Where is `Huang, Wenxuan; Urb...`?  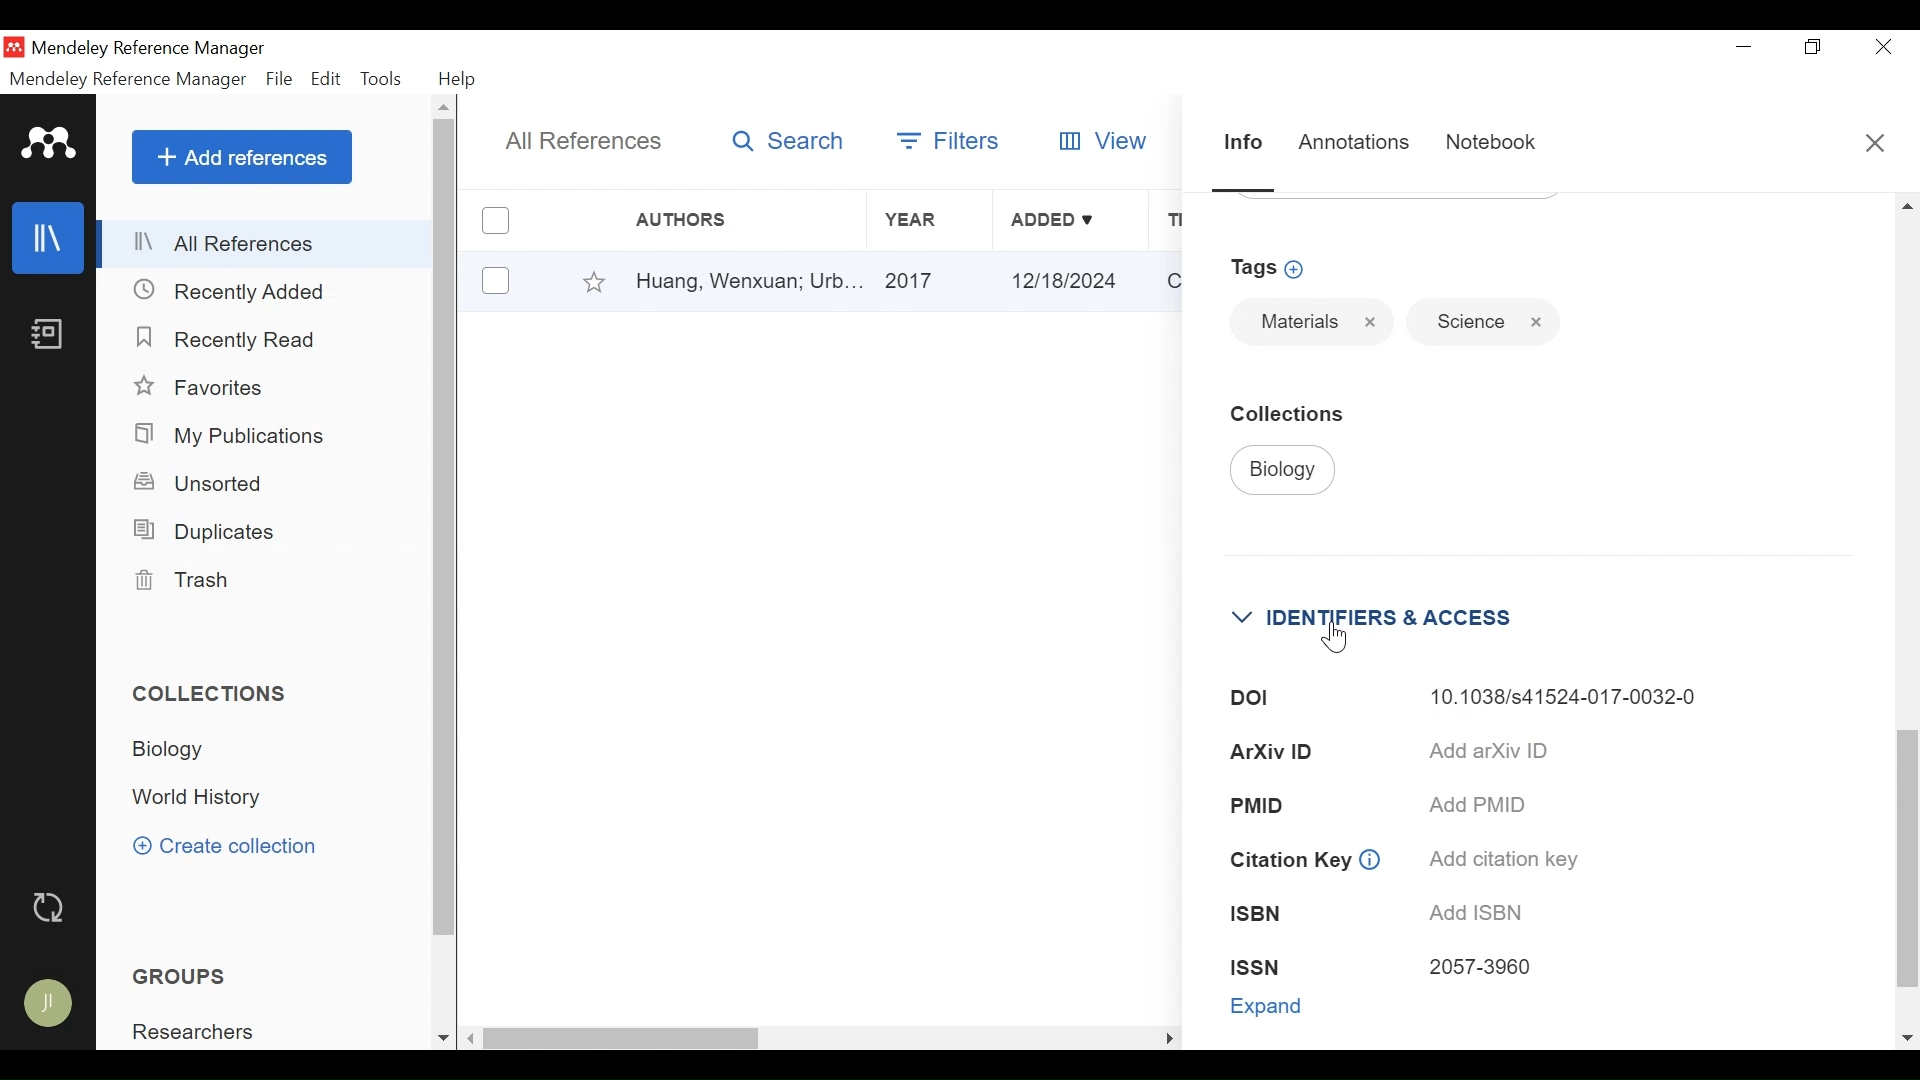
Huang, Wenxuan; Urb... is located at coordinates (748, 282).